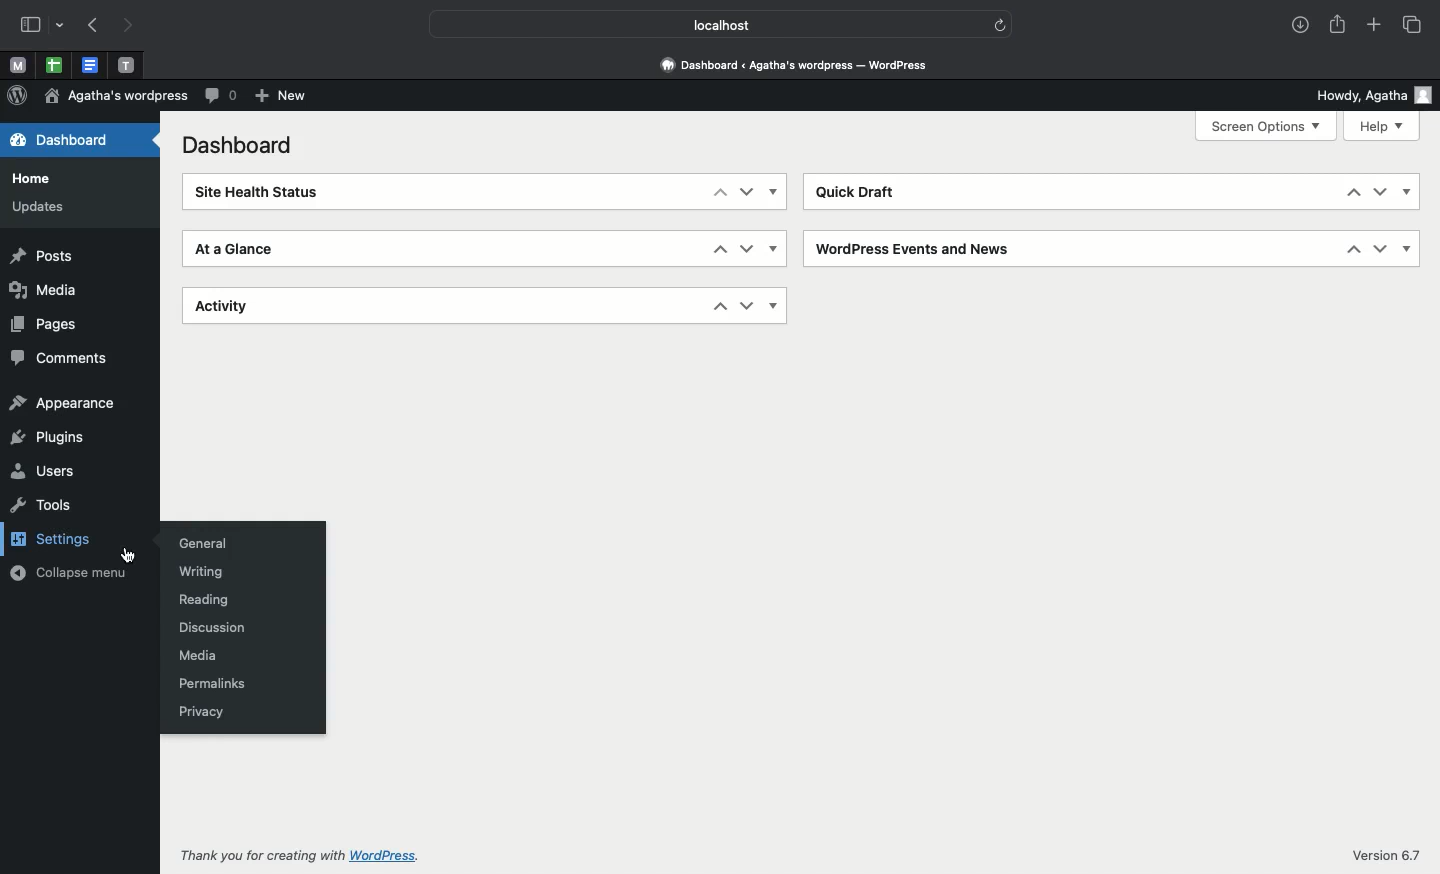 The height and width of the screenshot is (874, 1440). Describe the element at coordinates (719, 307) in the screenshot. I see `Up` at that location.